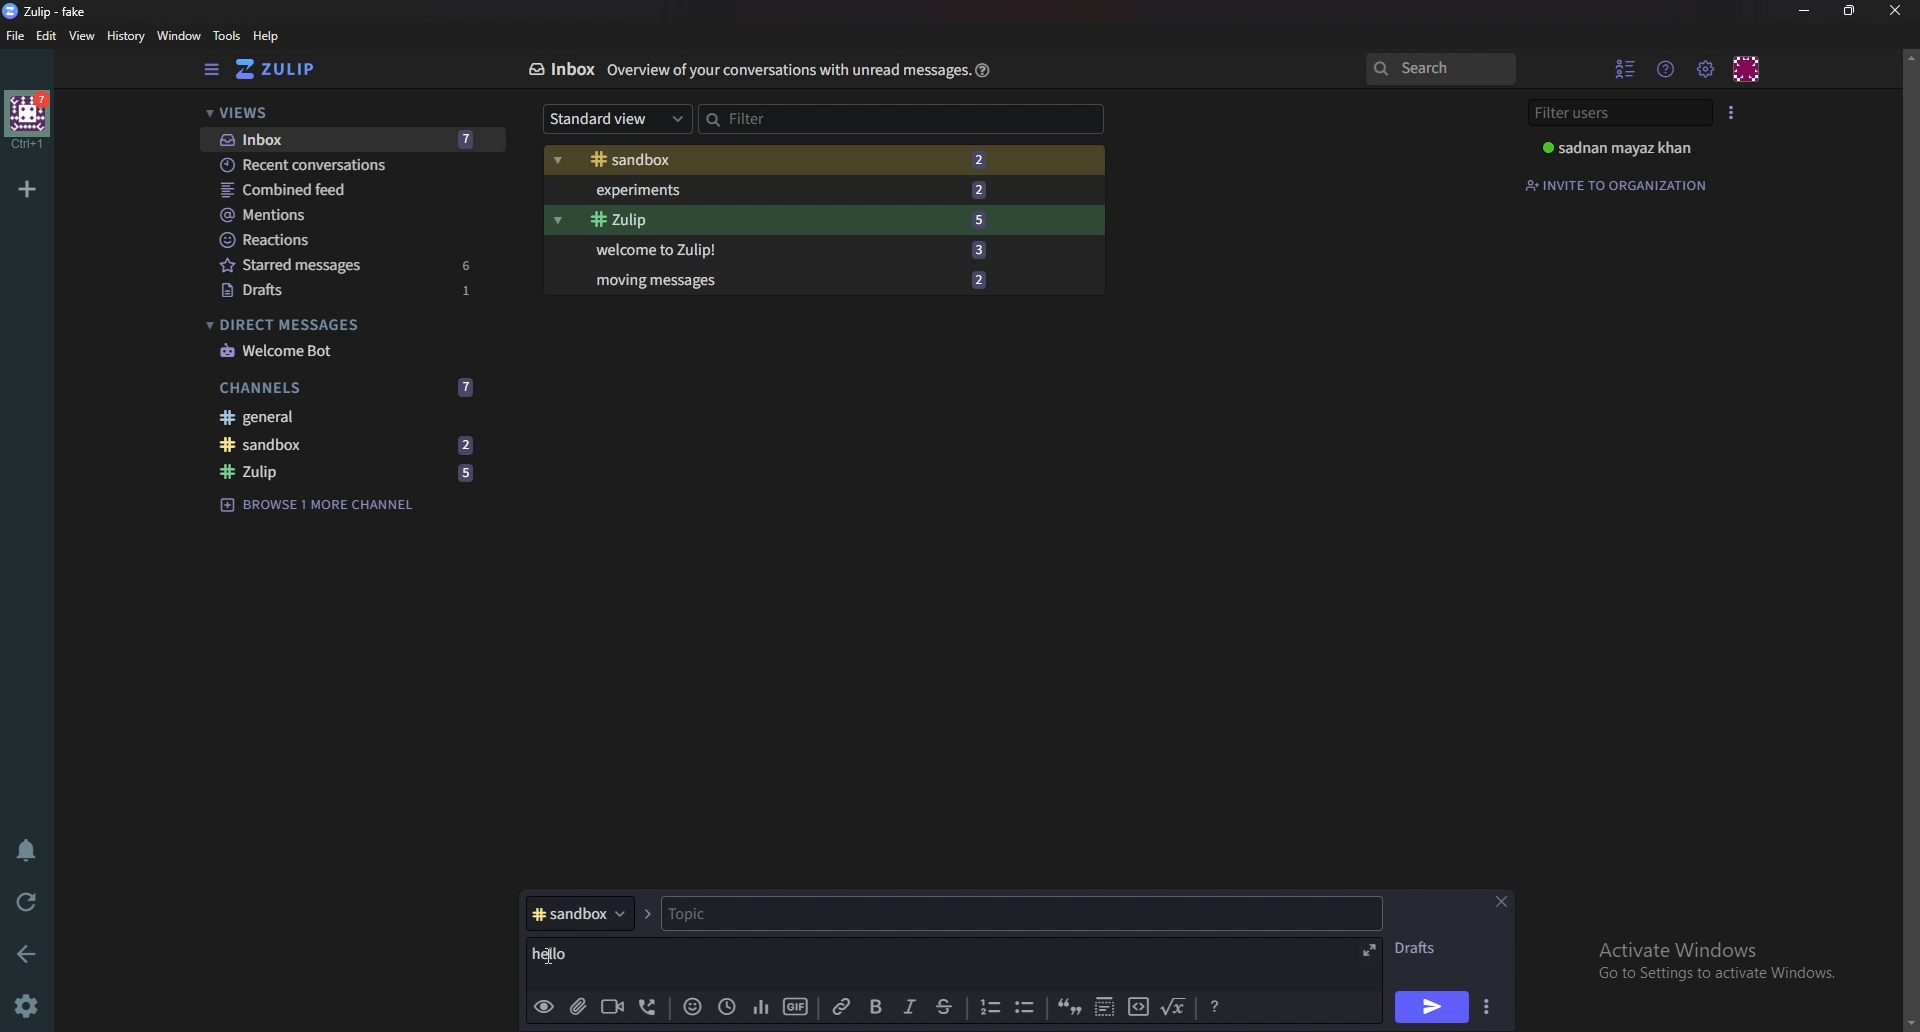 Image resolution: width=1920 pixels, height=1032 pixels. I want to click on Emoji, so click(695, 1006).